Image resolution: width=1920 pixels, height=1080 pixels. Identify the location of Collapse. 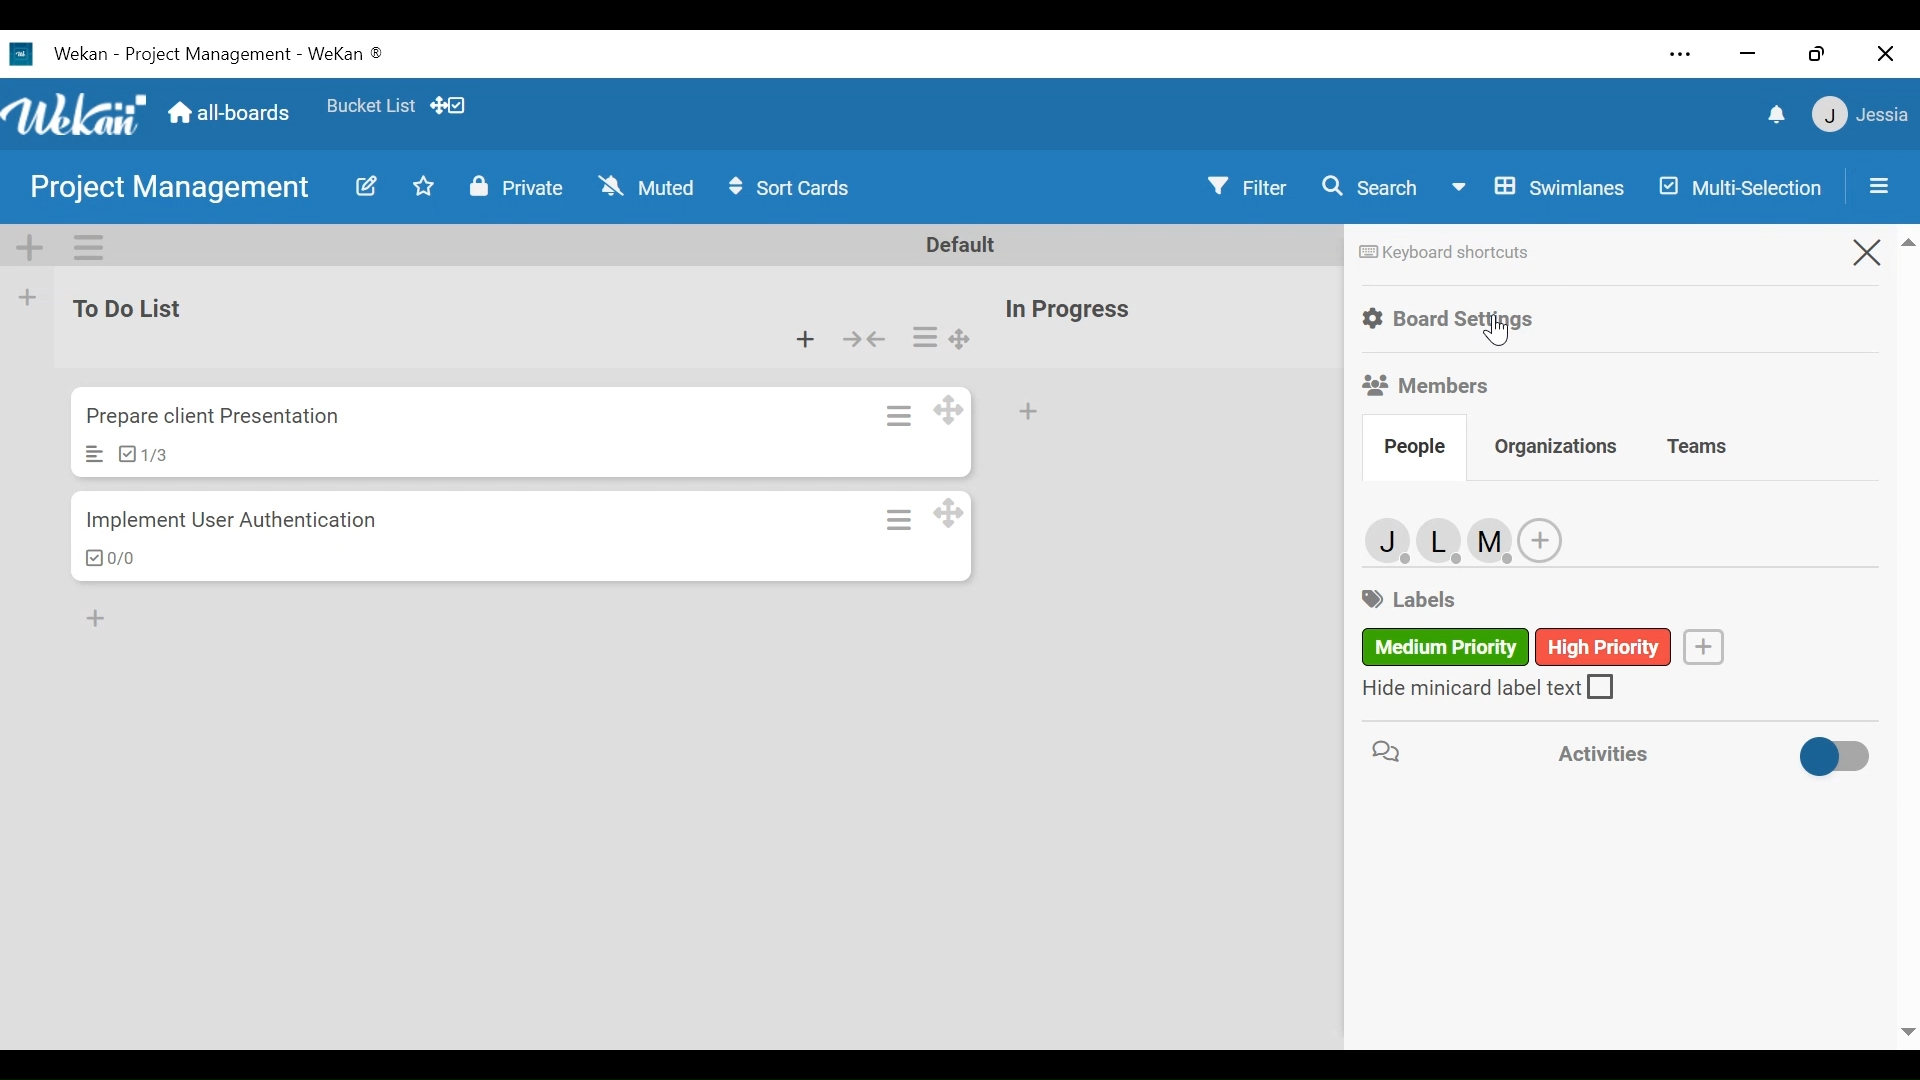
(865, 339).